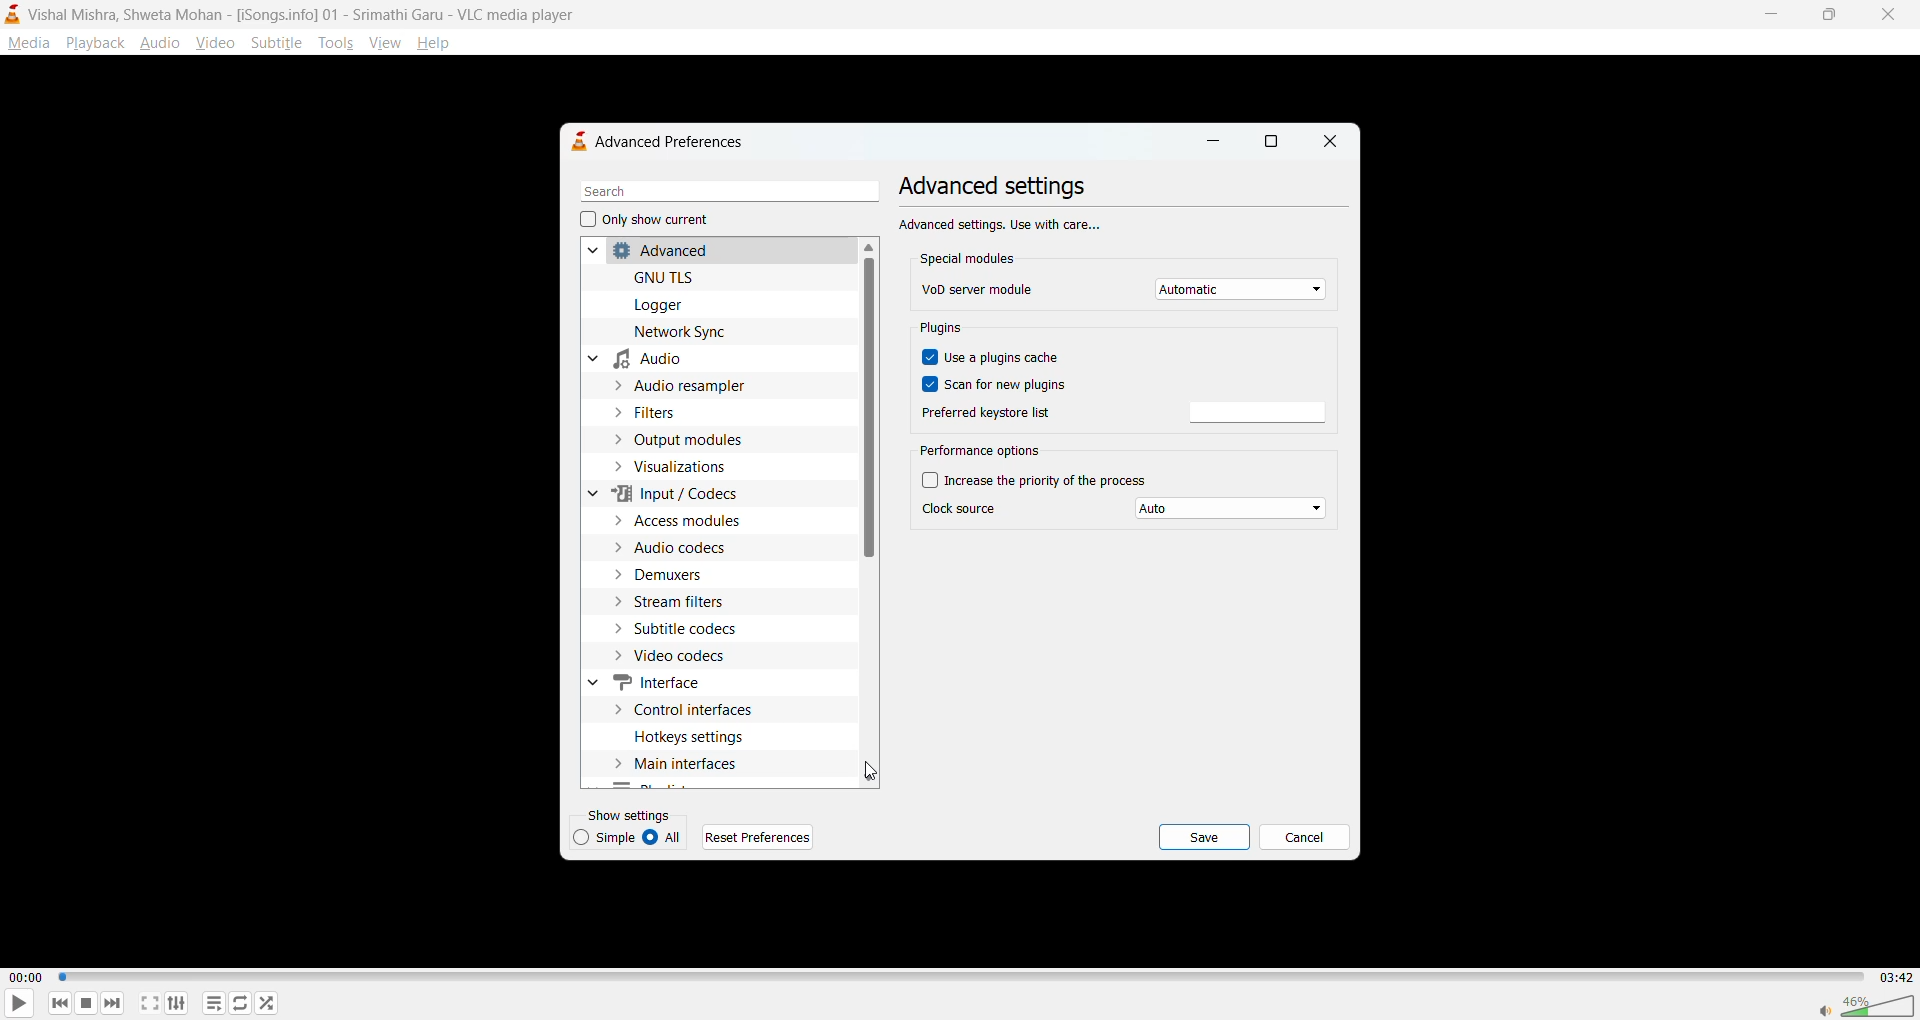 This screenshot has height=1020, width=1920. What do you see at coordinates (971, 259) in the screenshot?
I see `special modules` at bounding box center [971, 259].